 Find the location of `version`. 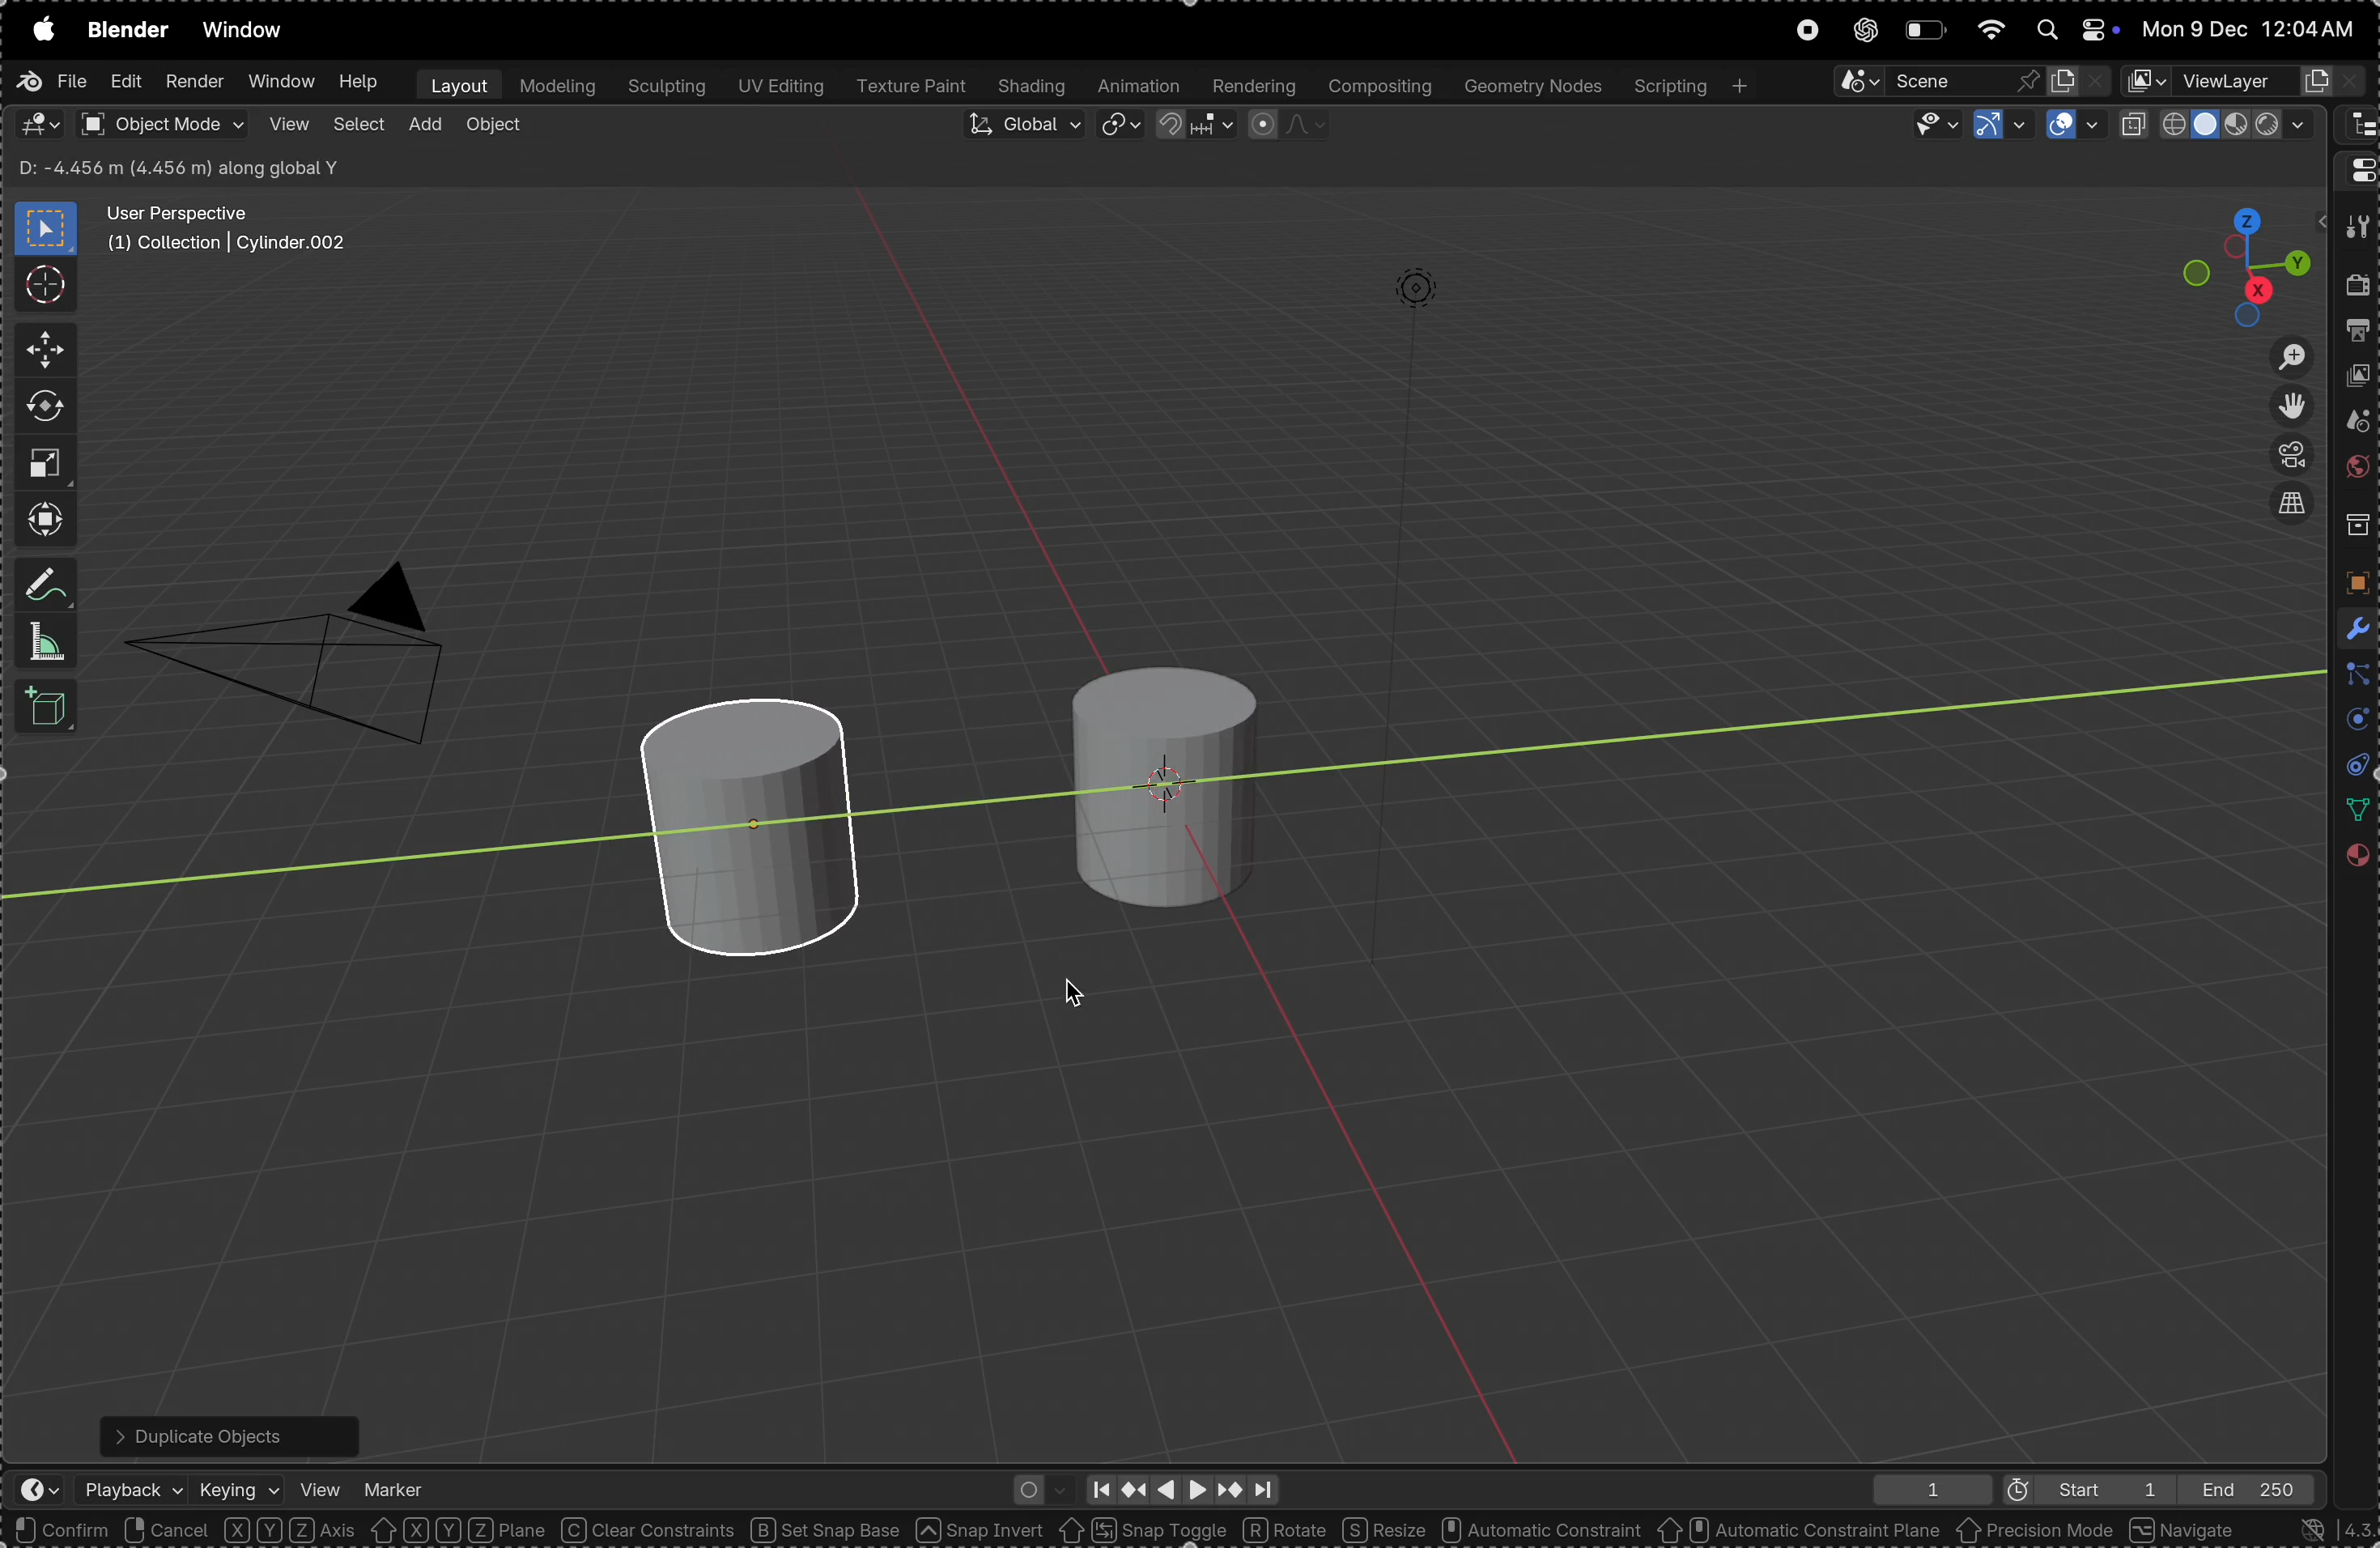

version is located at coordinates (2322, 1529).